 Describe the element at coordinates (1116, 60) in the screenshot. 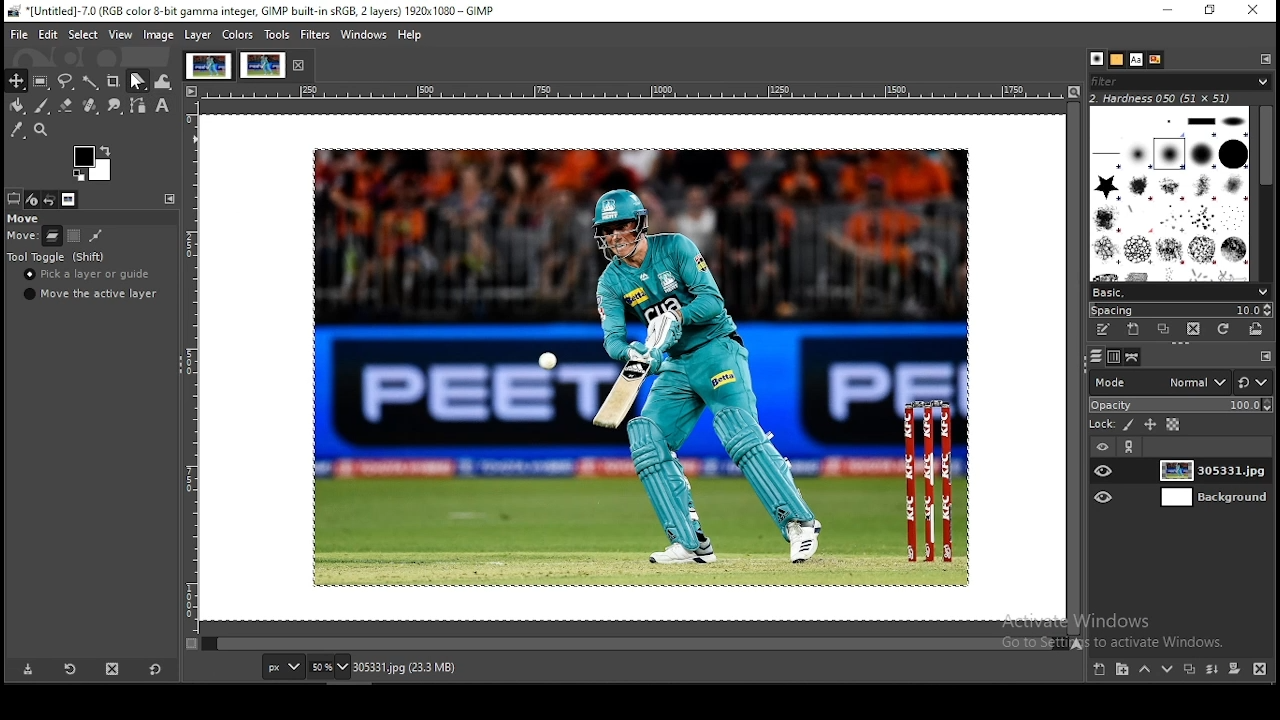

I see `brushes` at that location.